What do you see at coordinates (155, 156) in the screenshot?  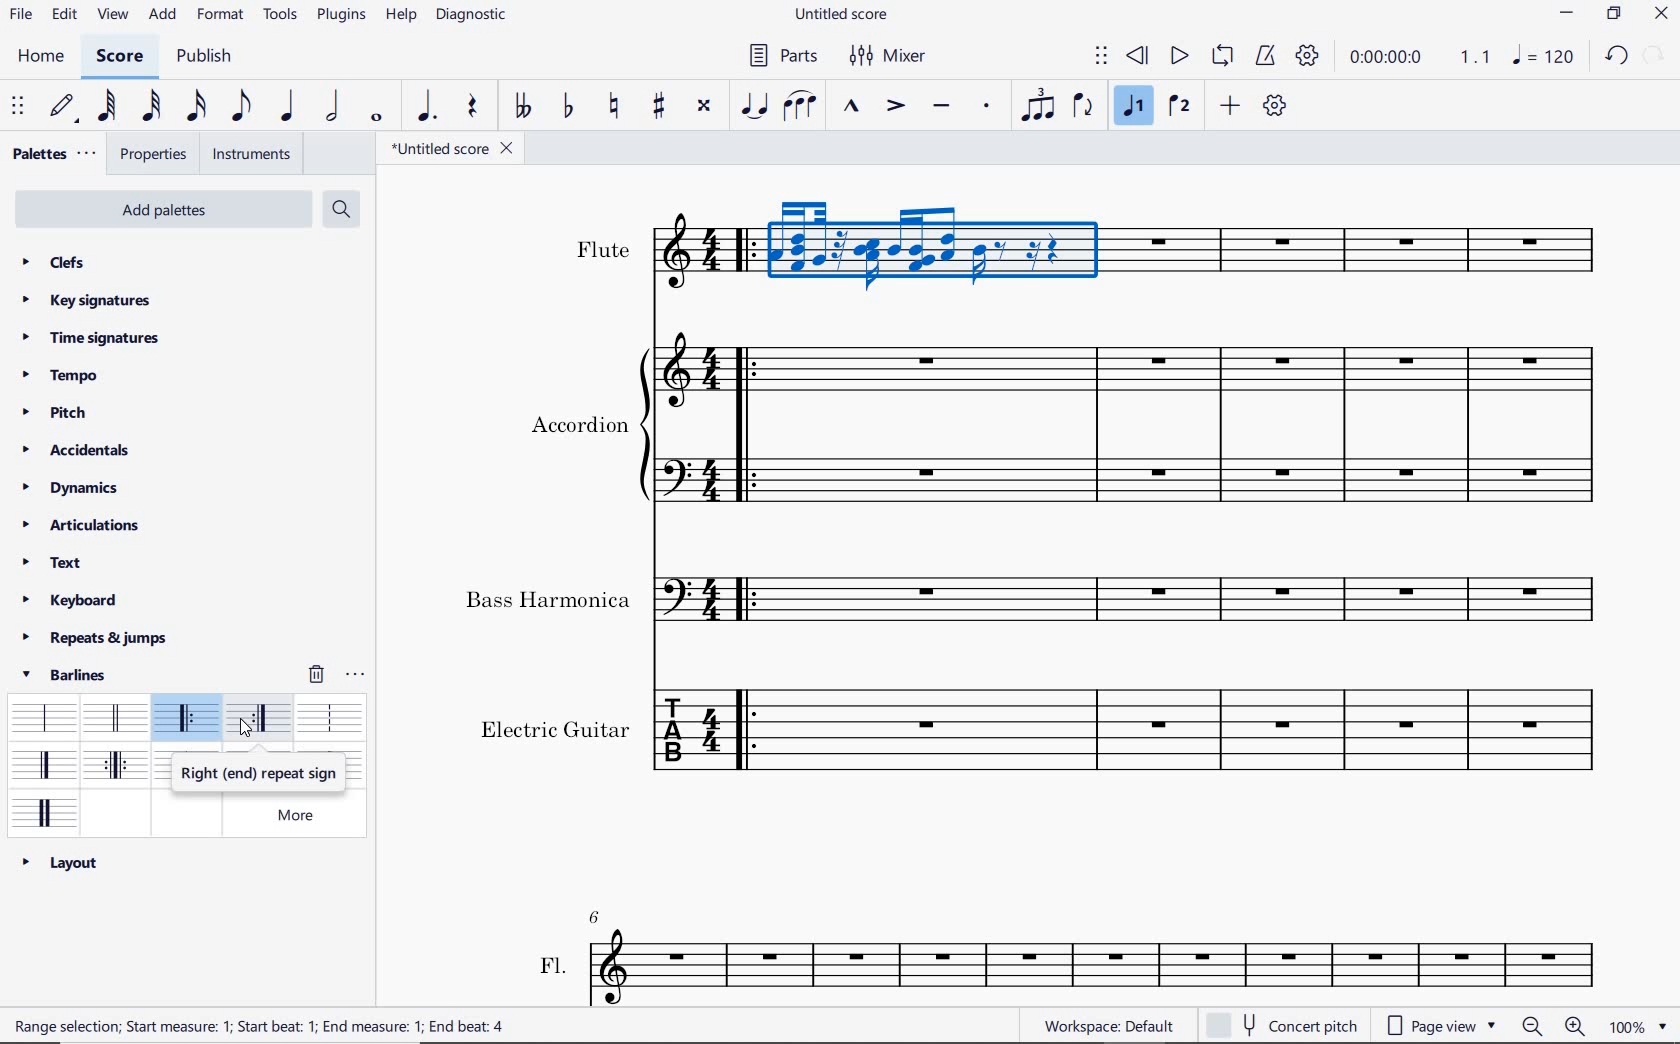 I see `properties` at bounding box center [155, 156].